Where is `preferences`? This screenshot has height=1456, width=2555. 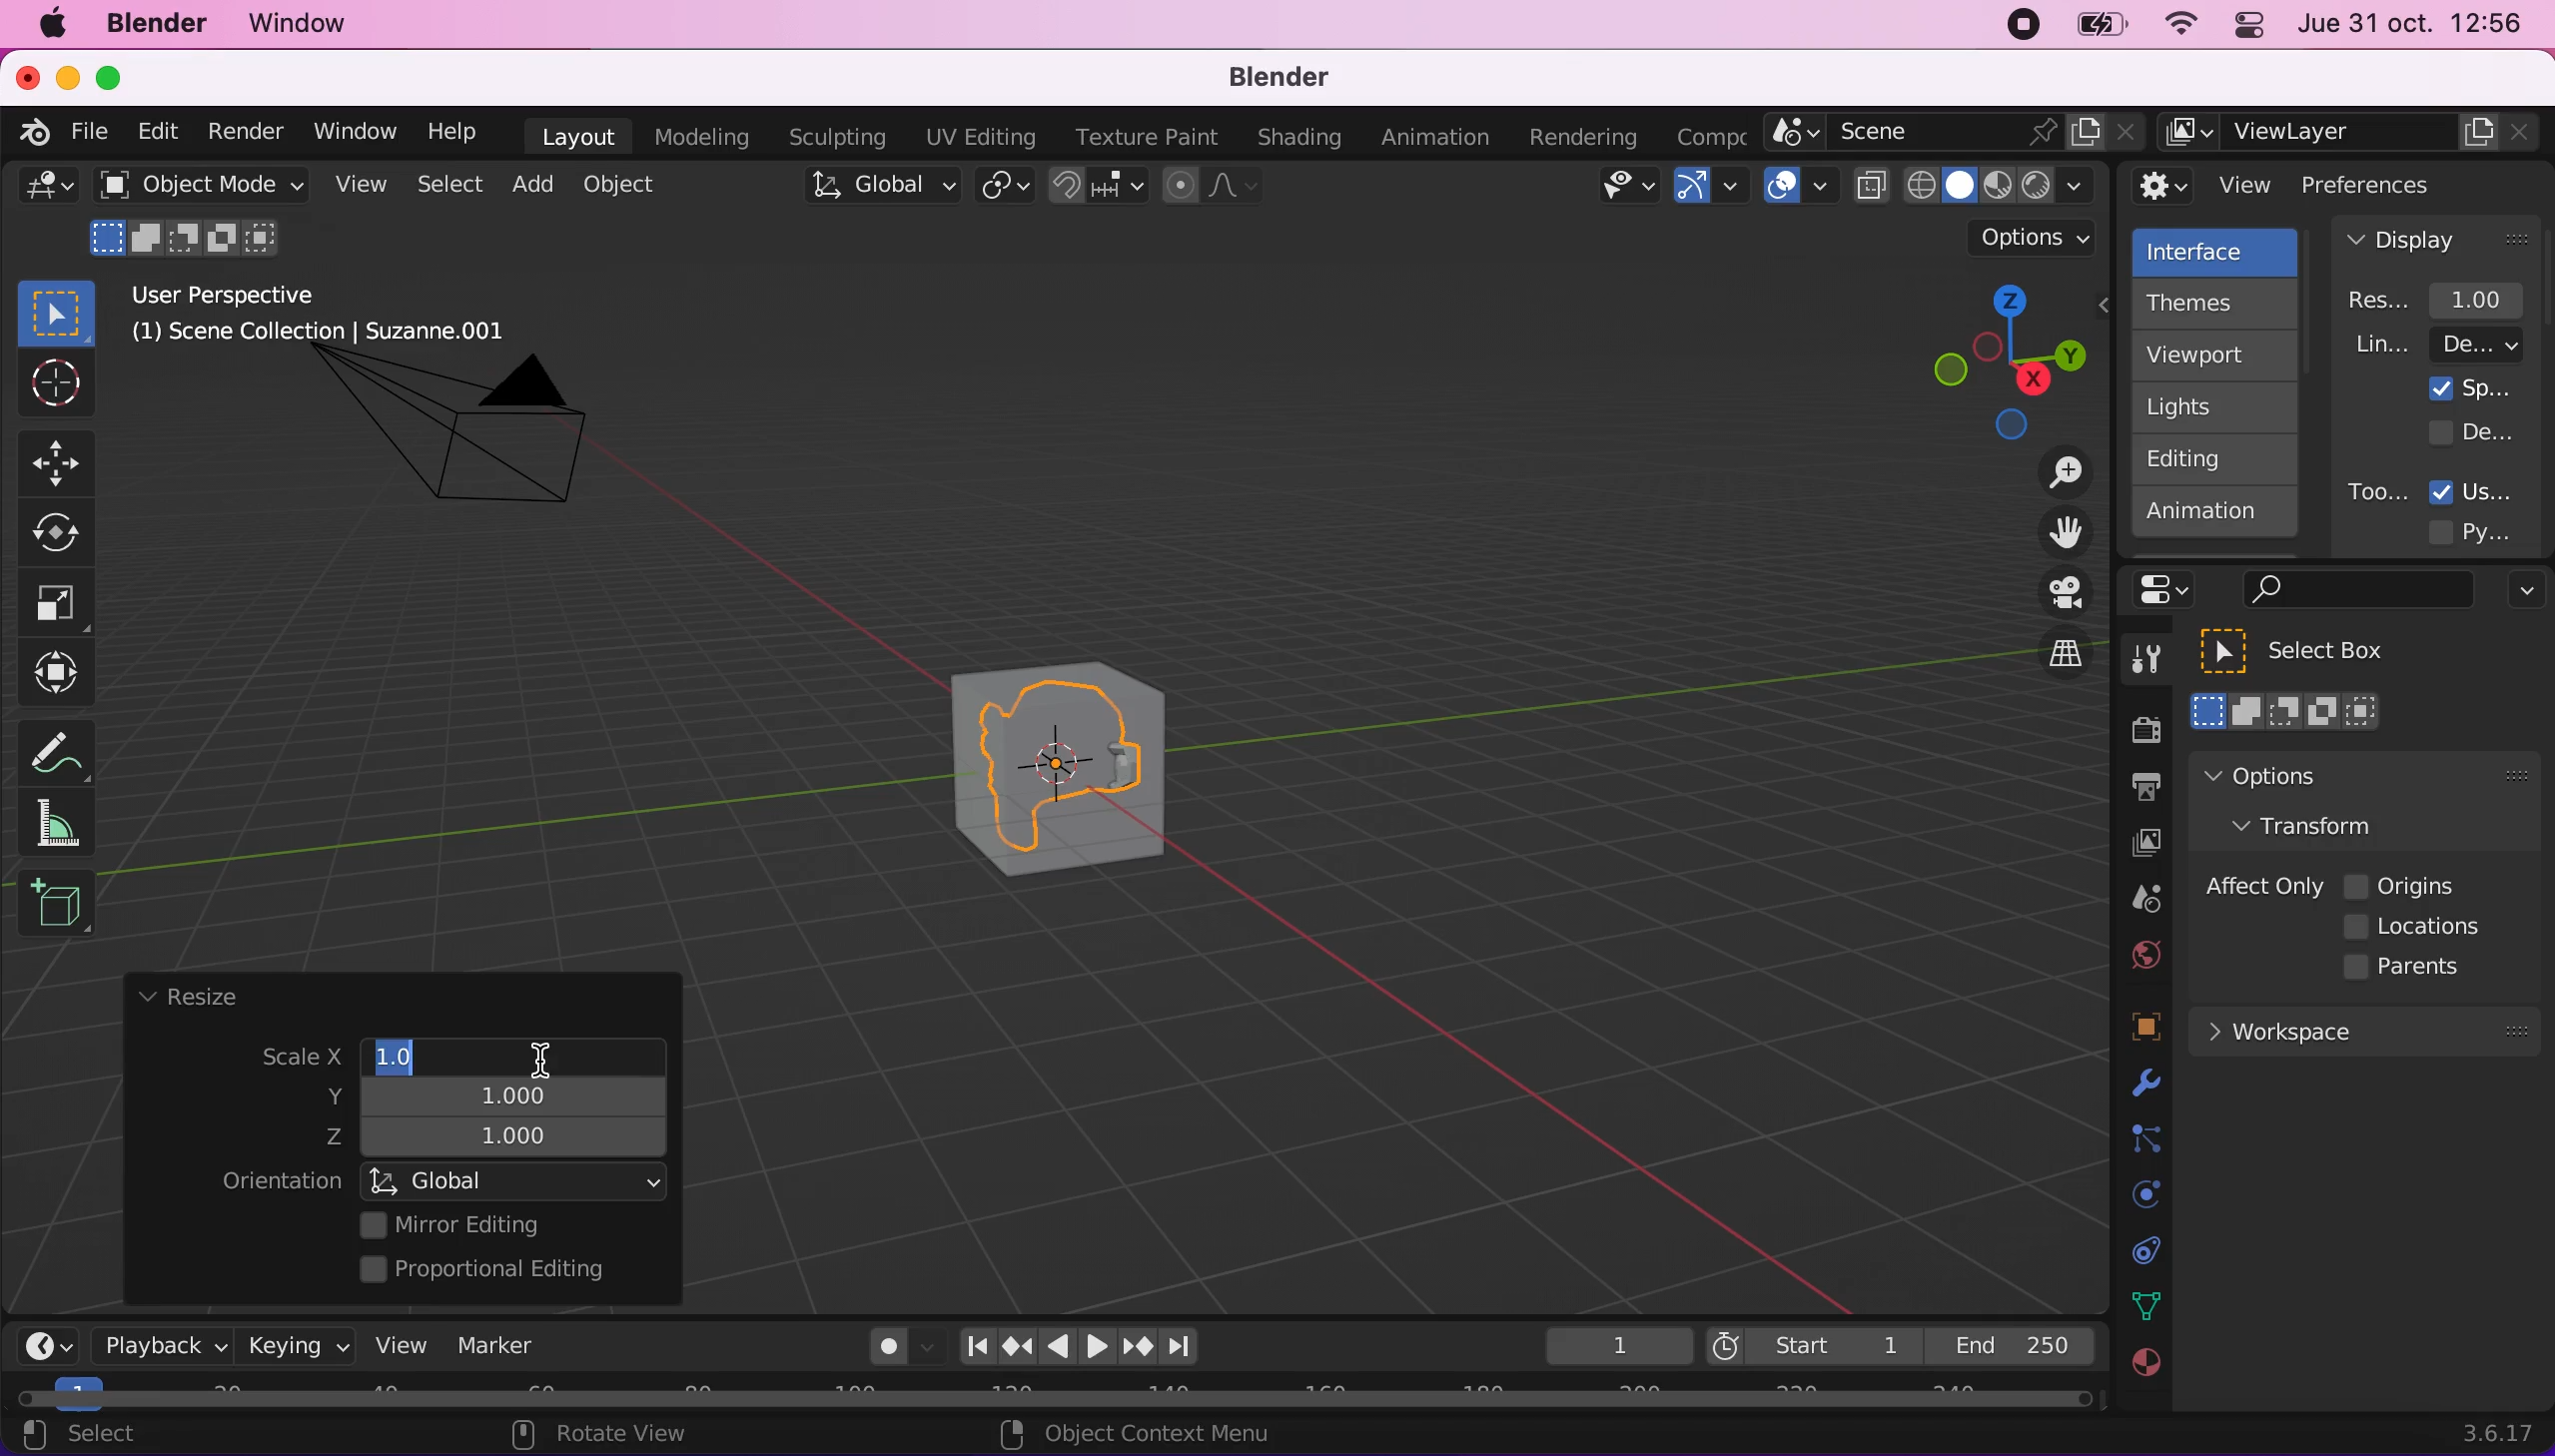
preferences is located at coordinates (2400, 184).